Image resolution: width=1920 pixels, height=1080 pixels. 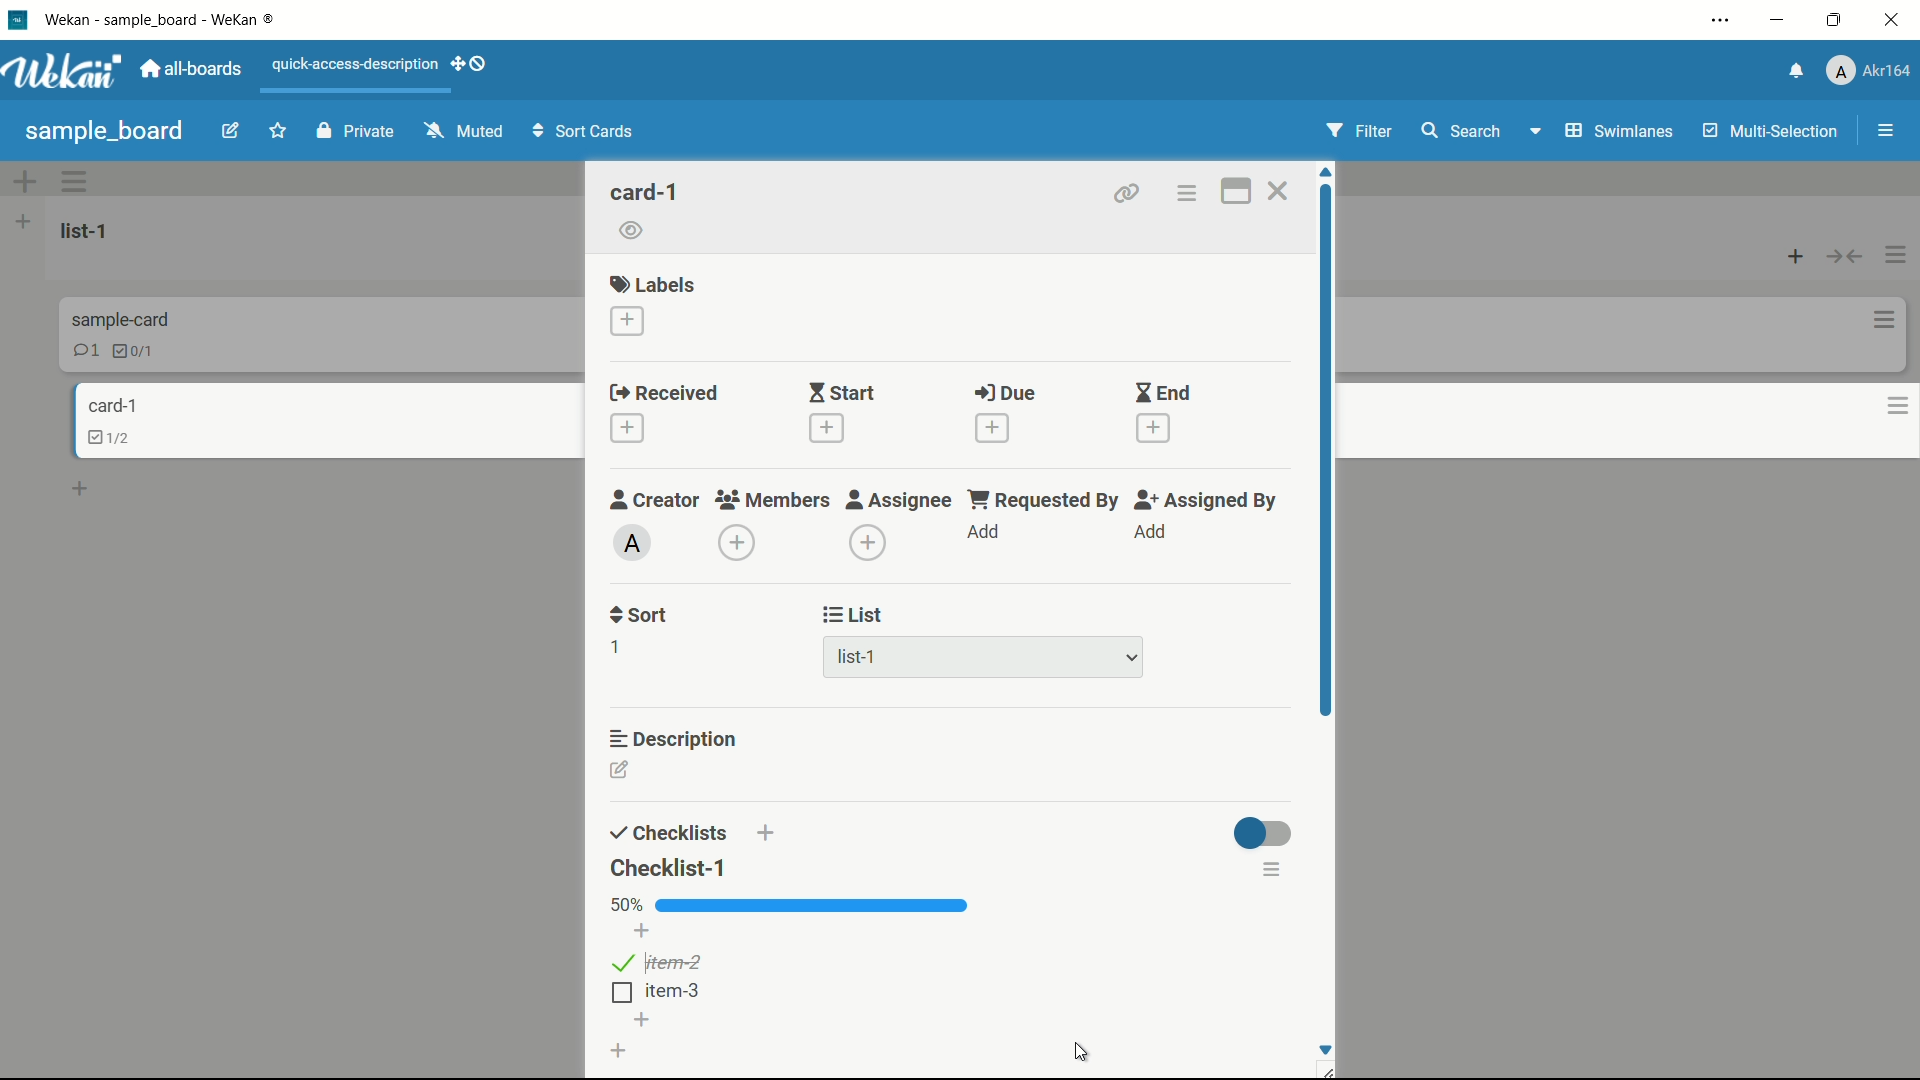 I want to click on open or close sidebar, so click(x=1881, y=130).